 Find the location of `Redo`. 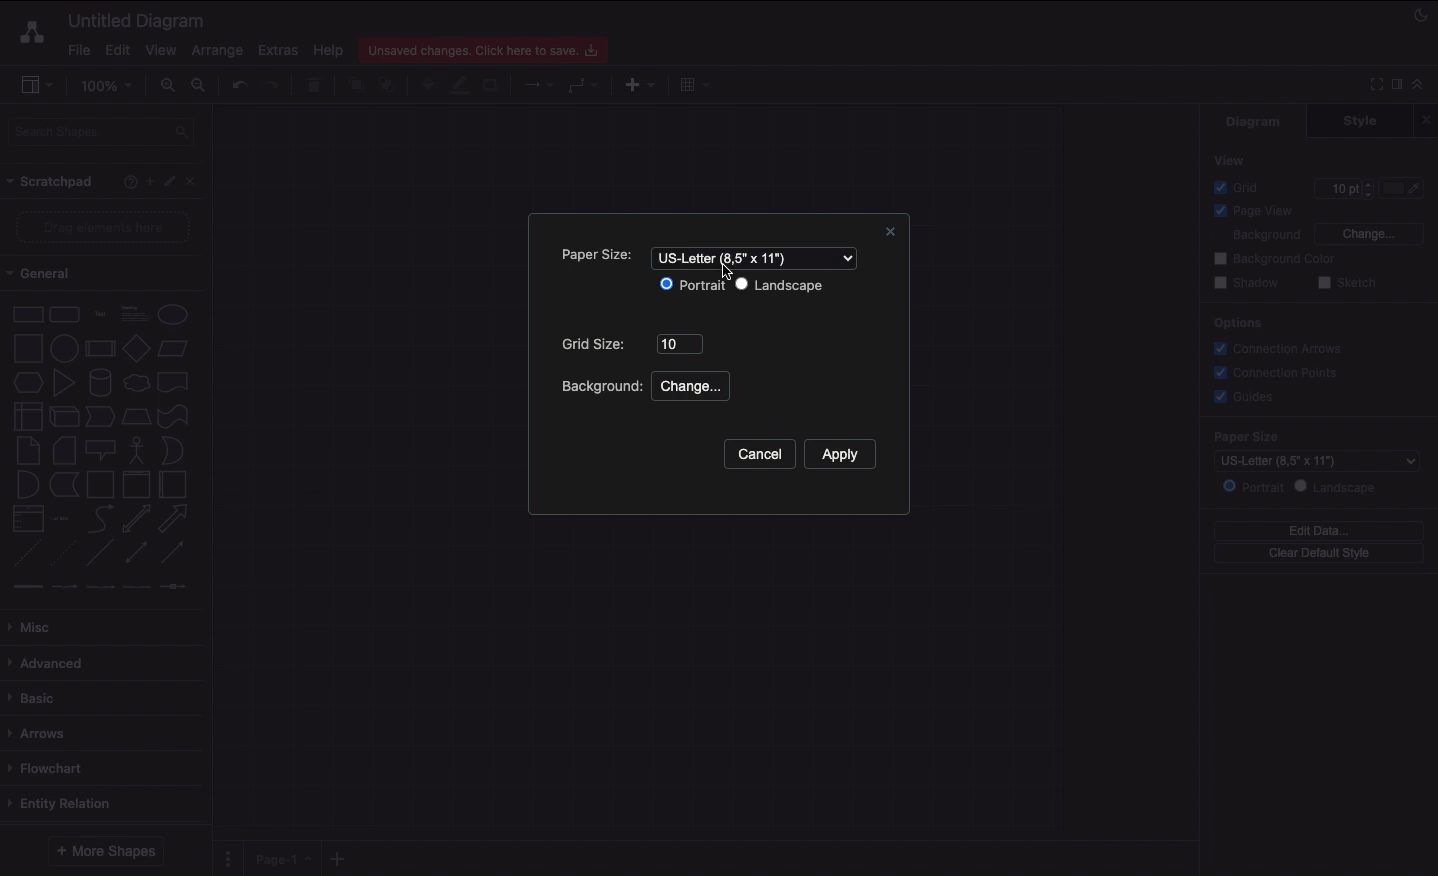

Redo is located at coordinates (271, 86).